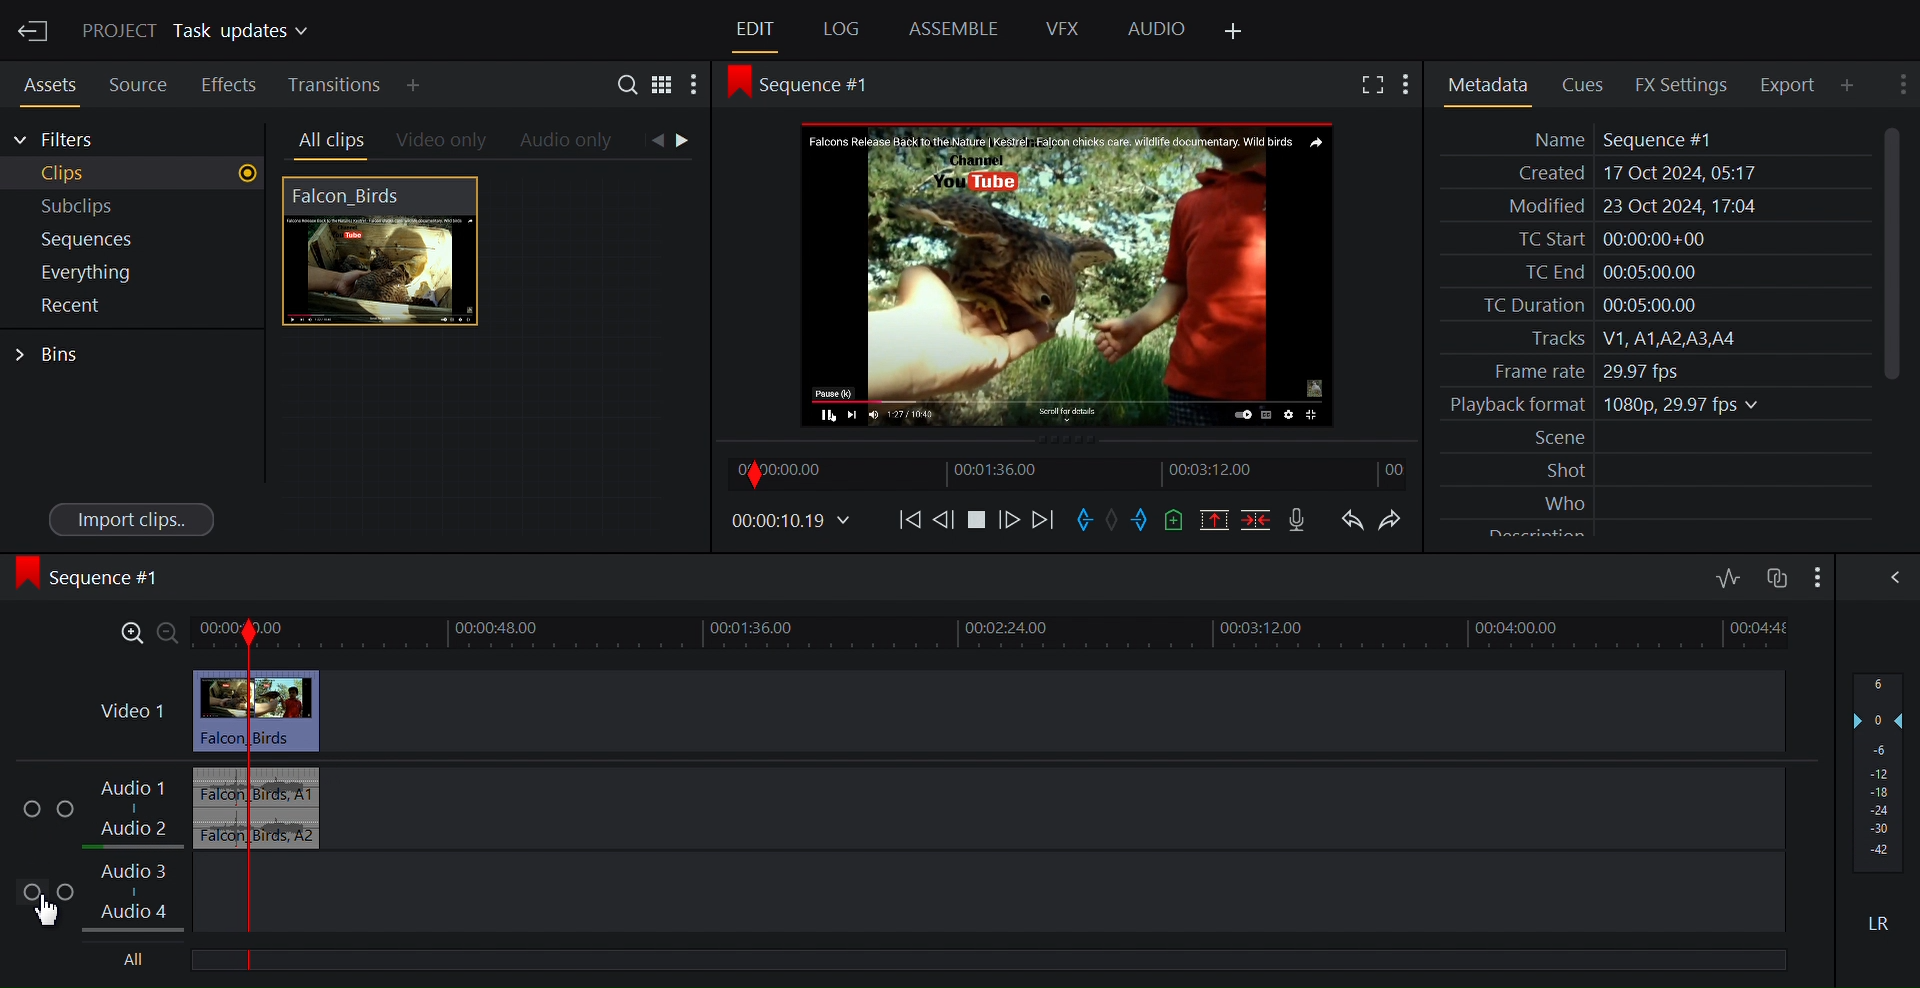  What do you see at coordinates (69, 811) in the screenshot?
I see `Solo thistrack` at bounding box center [69, 811].